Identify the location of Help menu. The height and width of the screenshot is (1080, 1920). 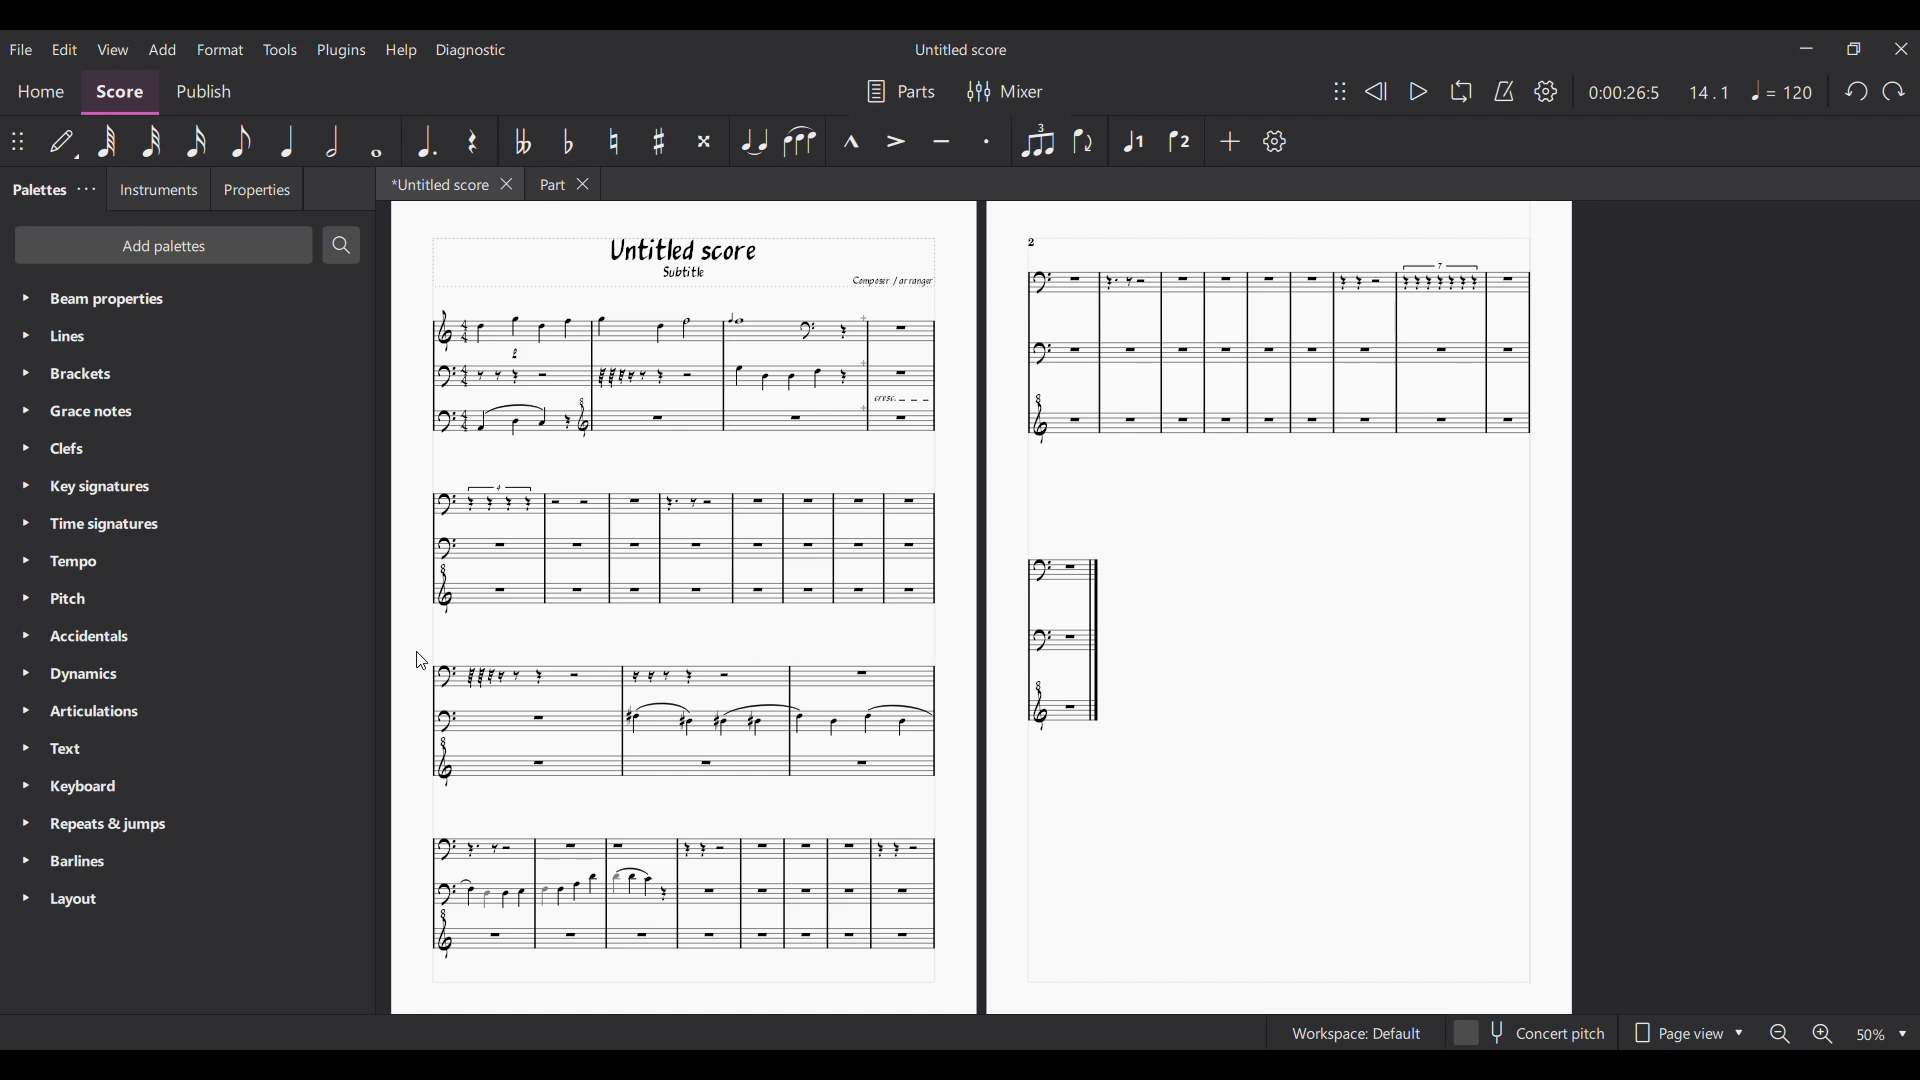
(401, 50).